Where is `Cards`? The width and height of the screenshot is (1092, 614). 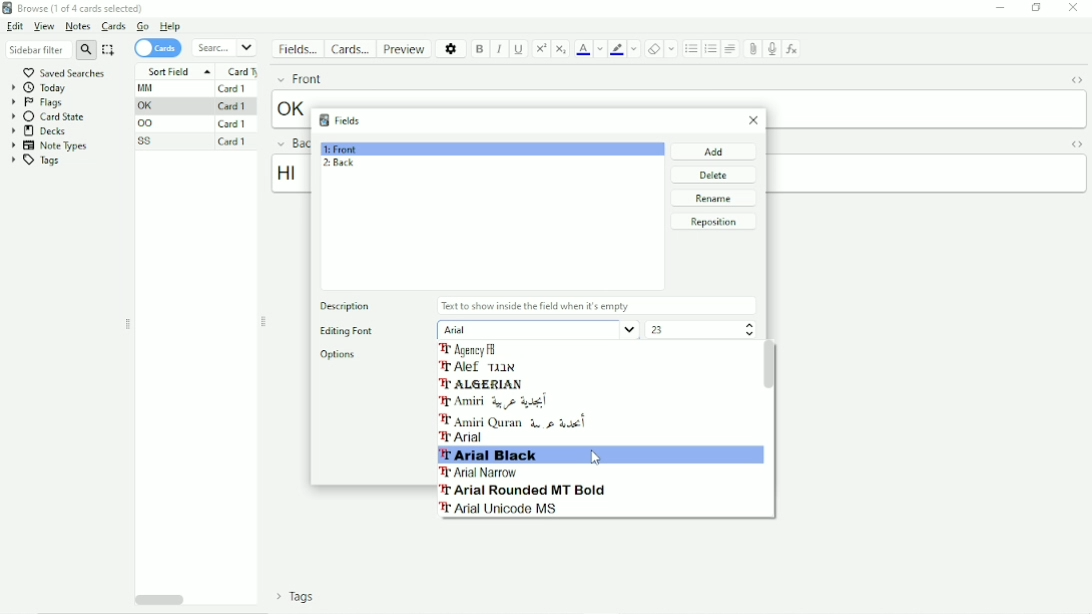 Cards is located at coordinates (352, 49).